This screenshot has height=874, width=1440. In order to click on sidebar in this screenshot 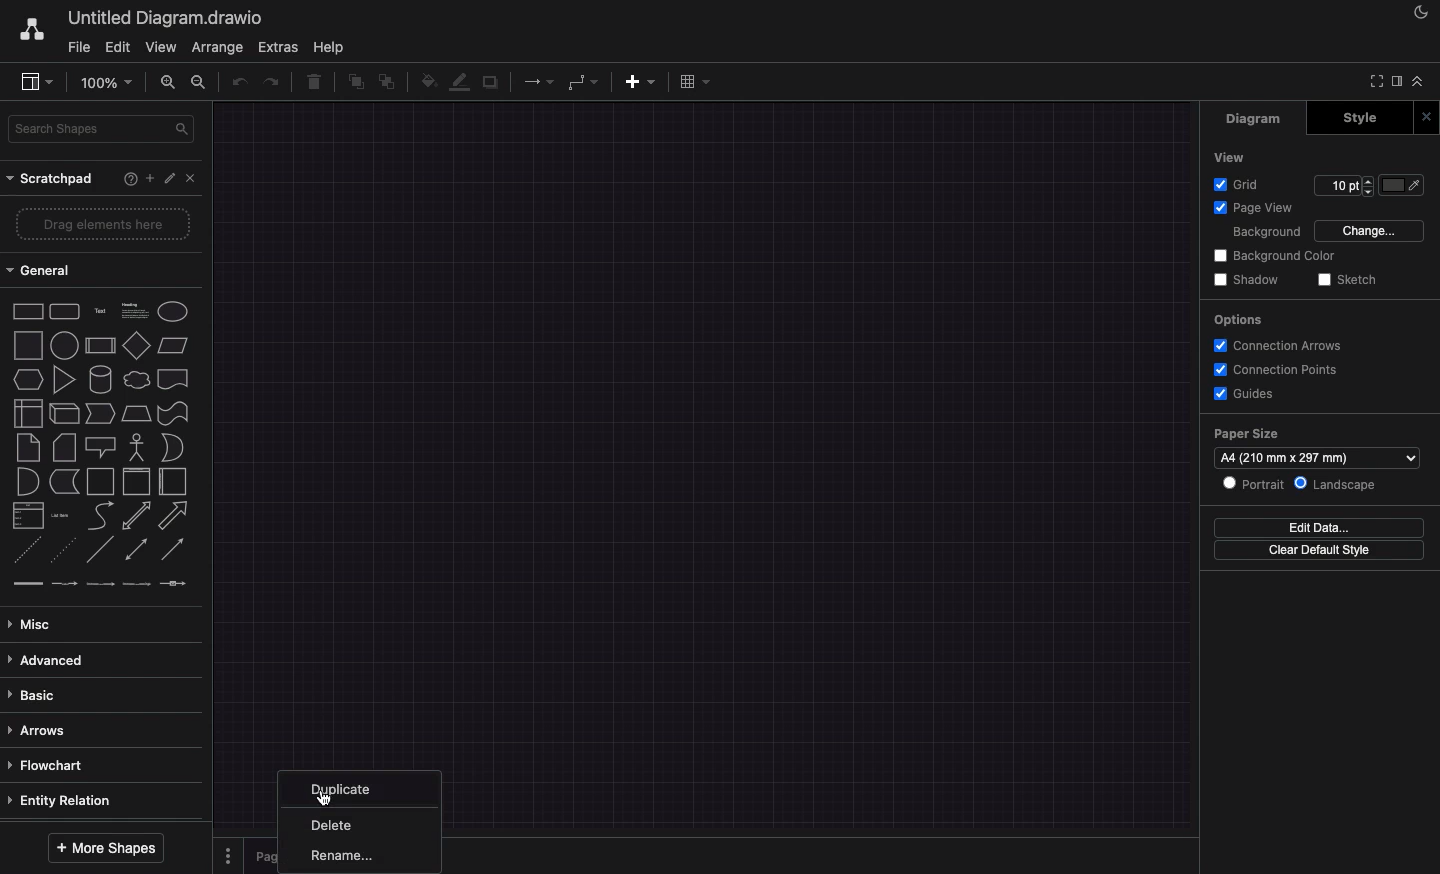, I will do `click(1397, 82)`.